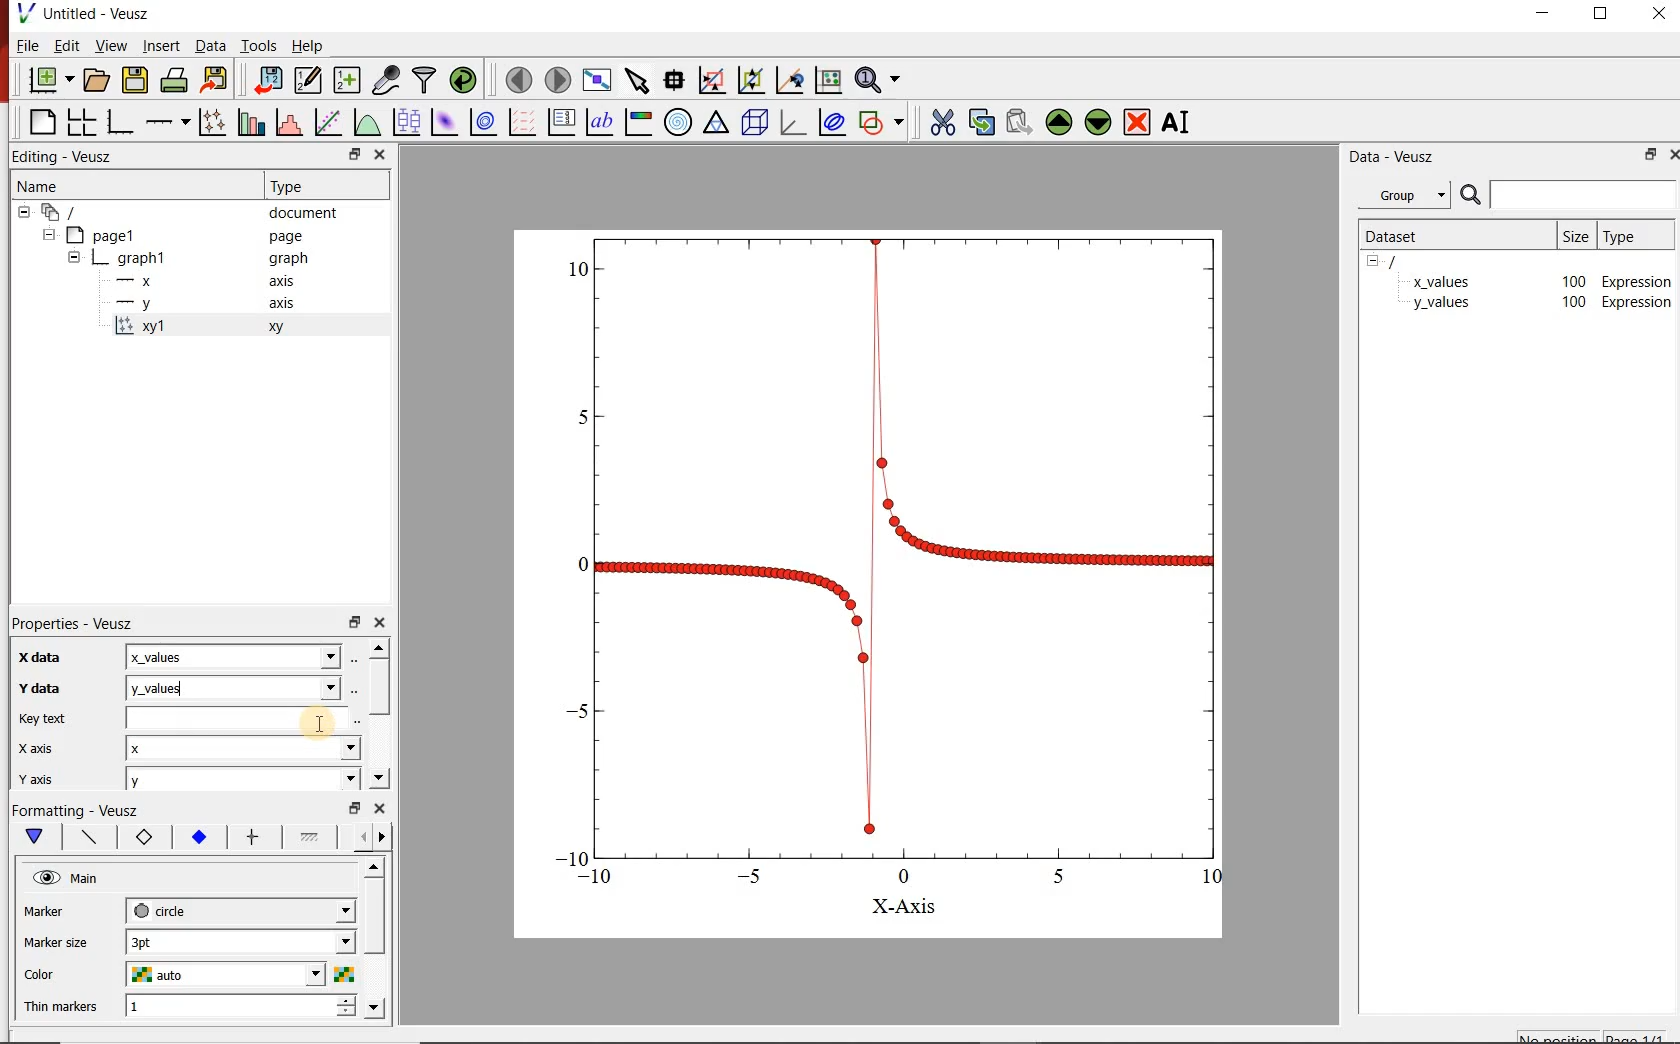 This screenshot has width=1680, height=1044. What do you see at coordinates (44, 748) in the screenshot?
I see `| X axis` at bounding box center [44, 748].